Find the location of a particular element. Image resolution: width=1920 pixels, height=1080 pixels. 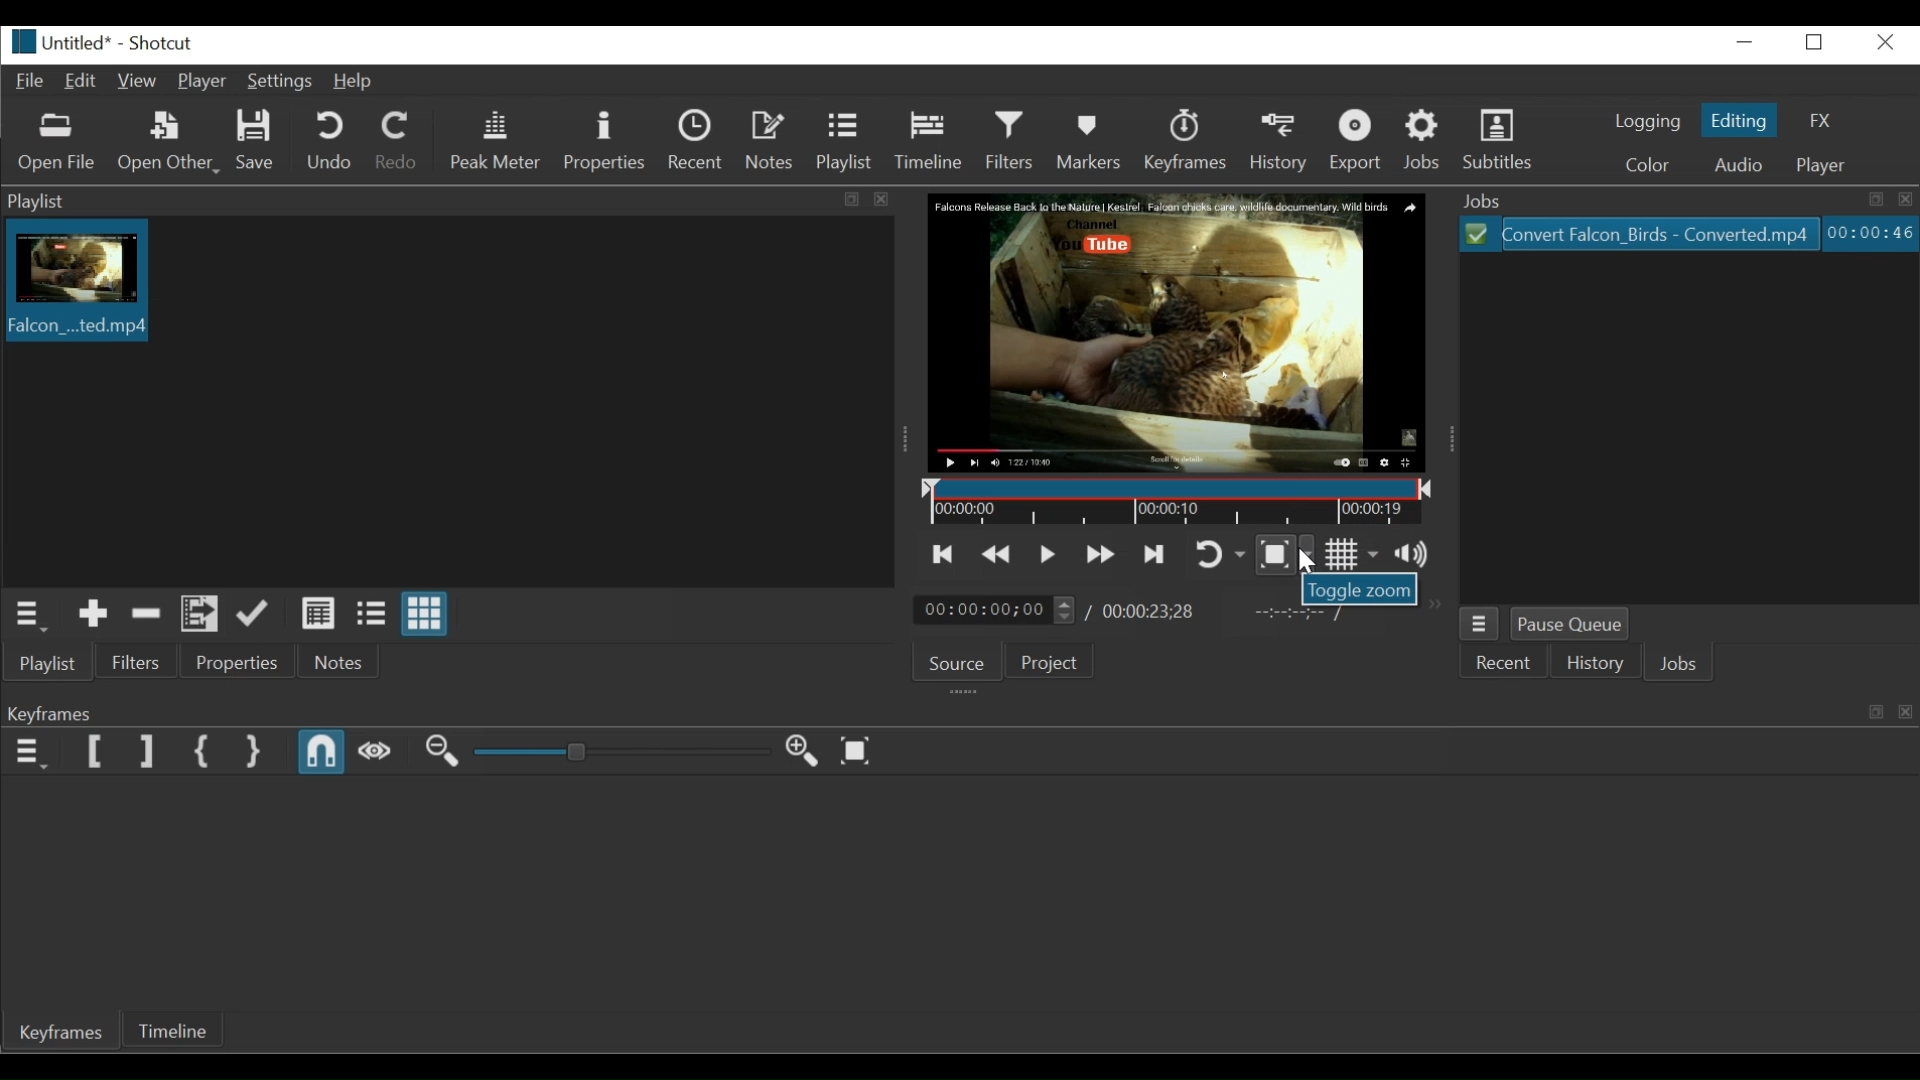

Play quickly backward is located at coordinates (998, 555).